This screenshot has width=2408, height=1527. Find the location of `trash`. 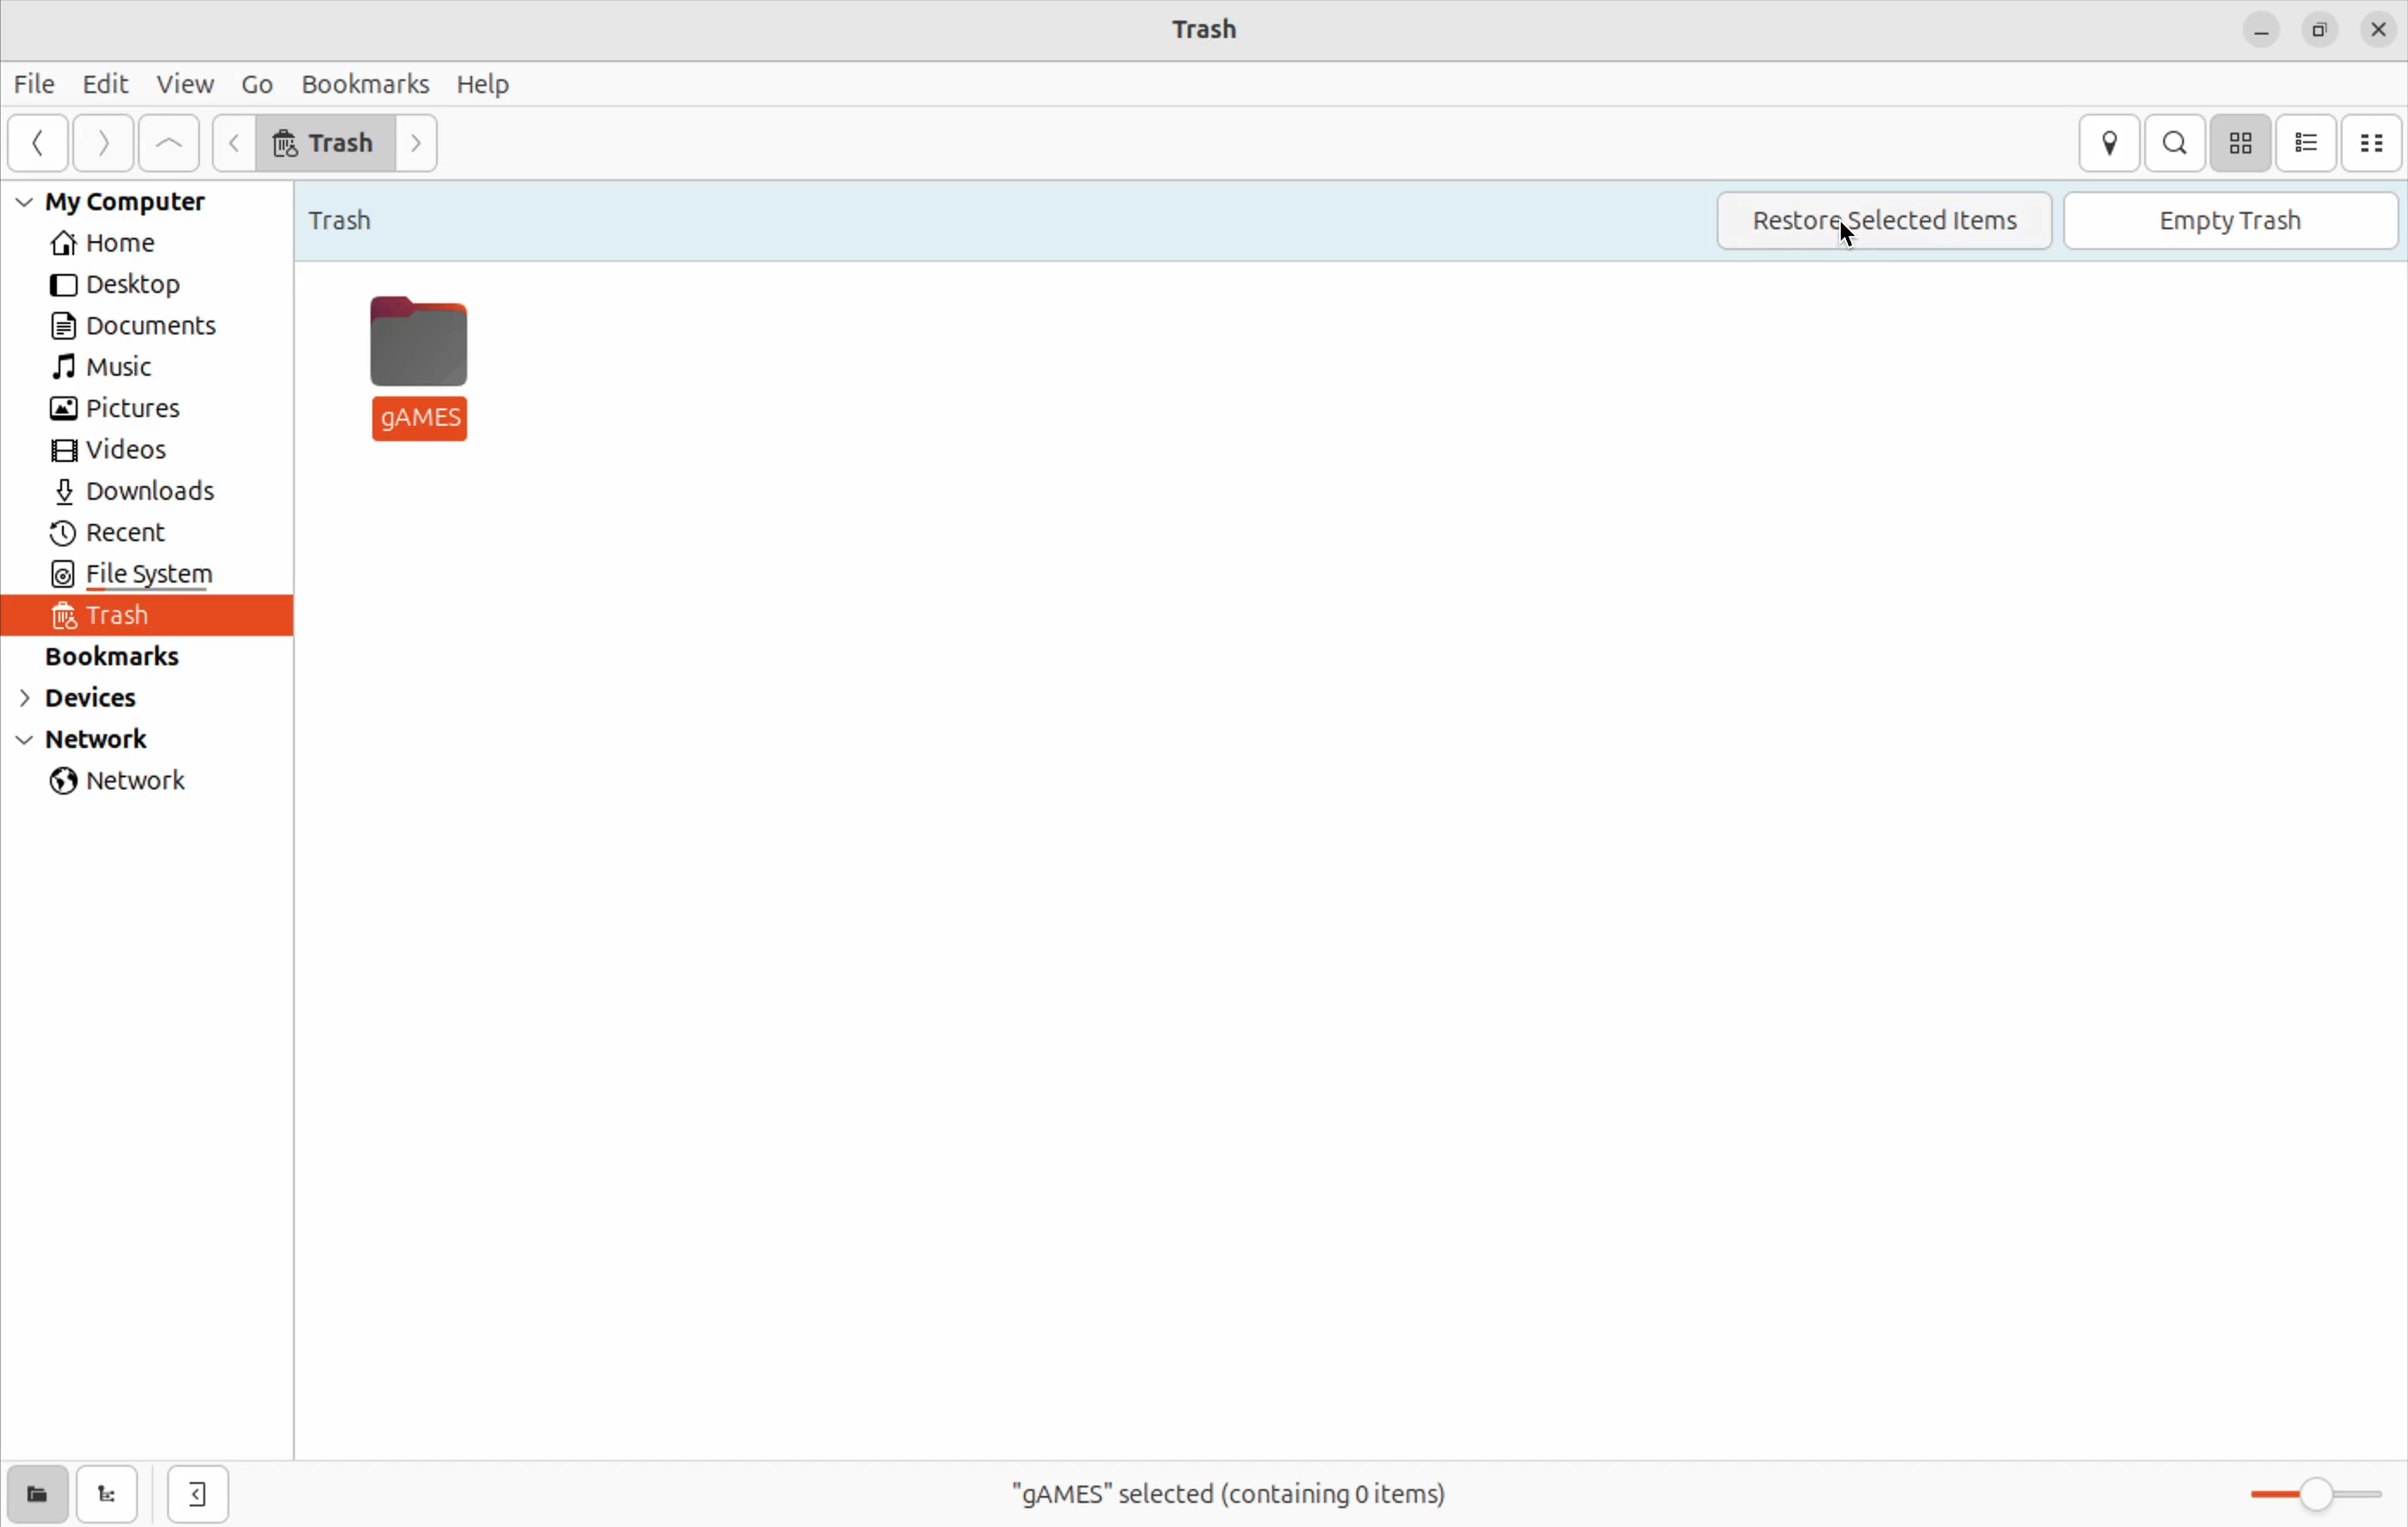

trash is located at coordinates (130, 618).